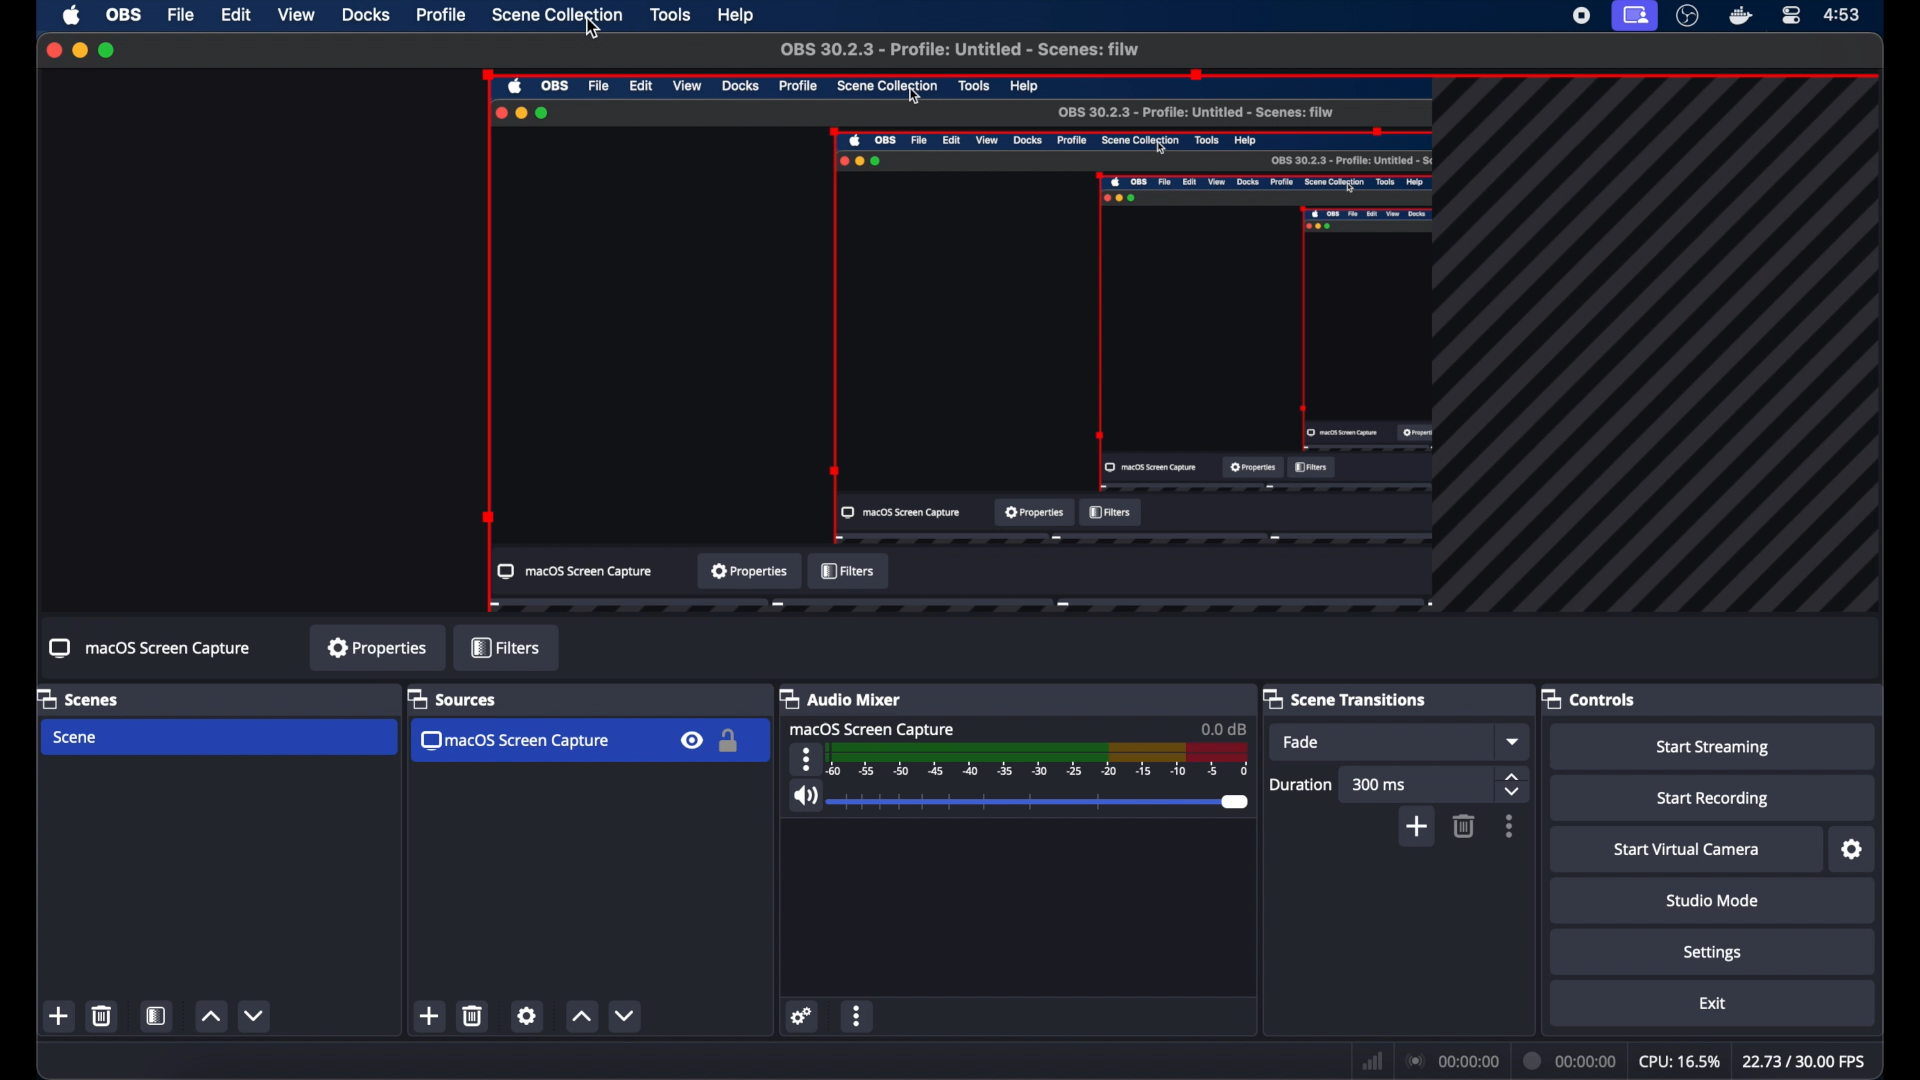  What do you see at coordinates (624, 1014) in the screenshot?
I see `decrement` at bounding box center [624, 1014].